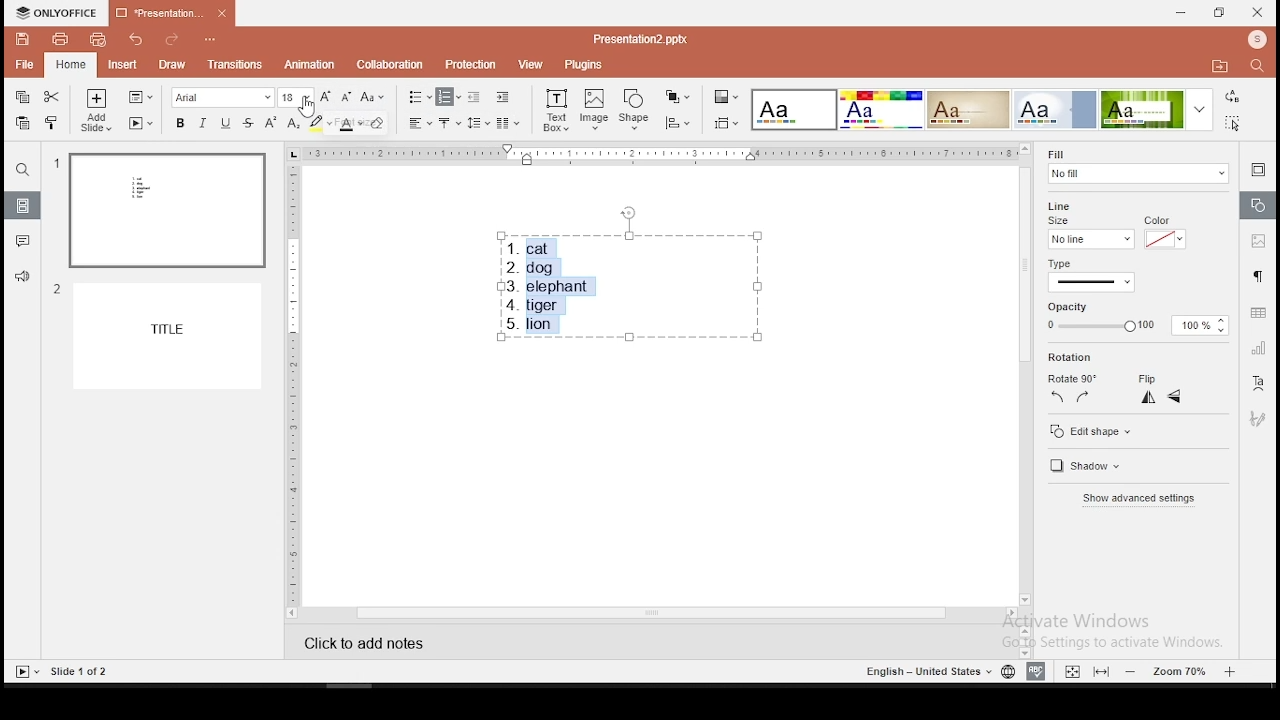 The height and width of the screenshot is (720, 1280). I want to click on scroll bar, so click(1024, 374).